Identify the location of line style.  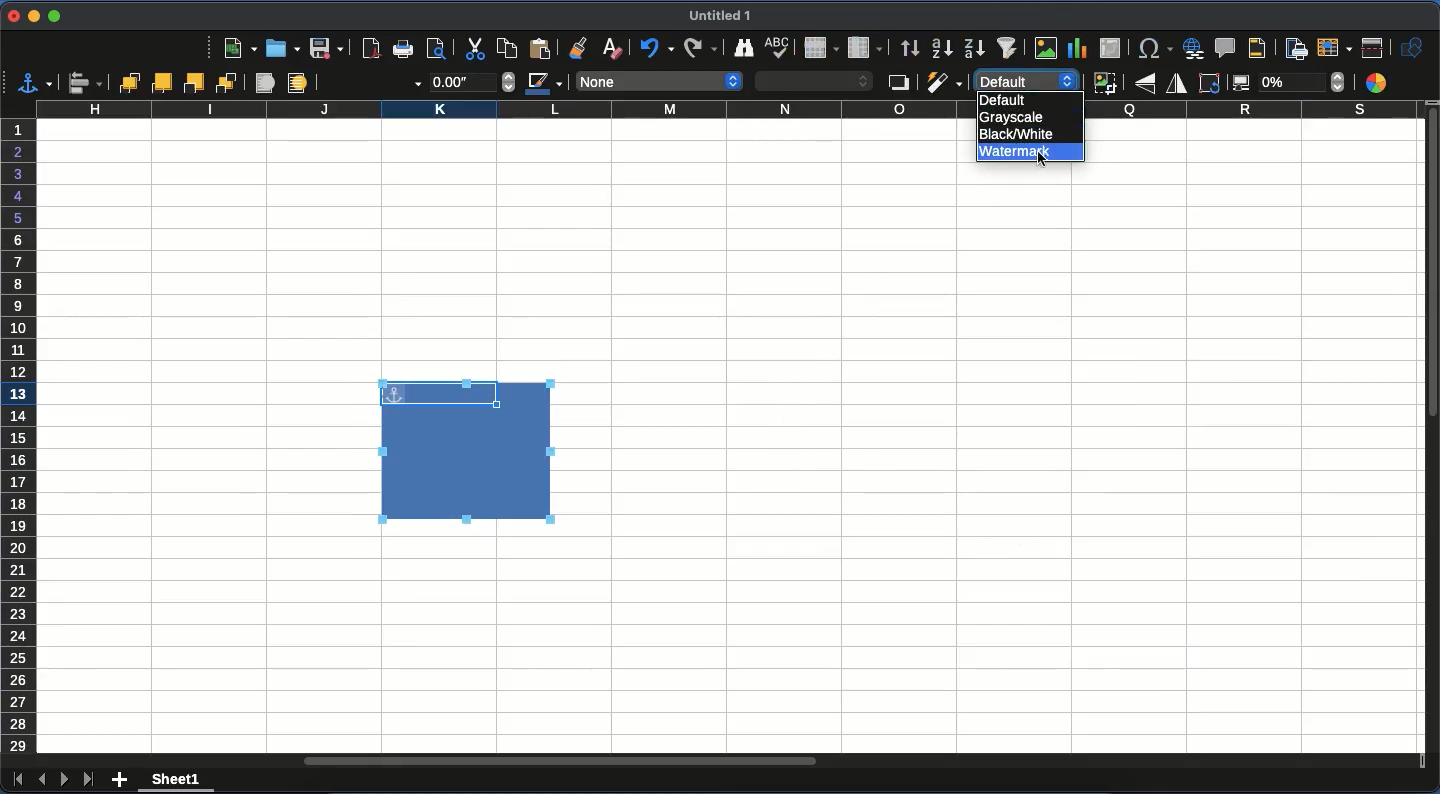
(373, 84).